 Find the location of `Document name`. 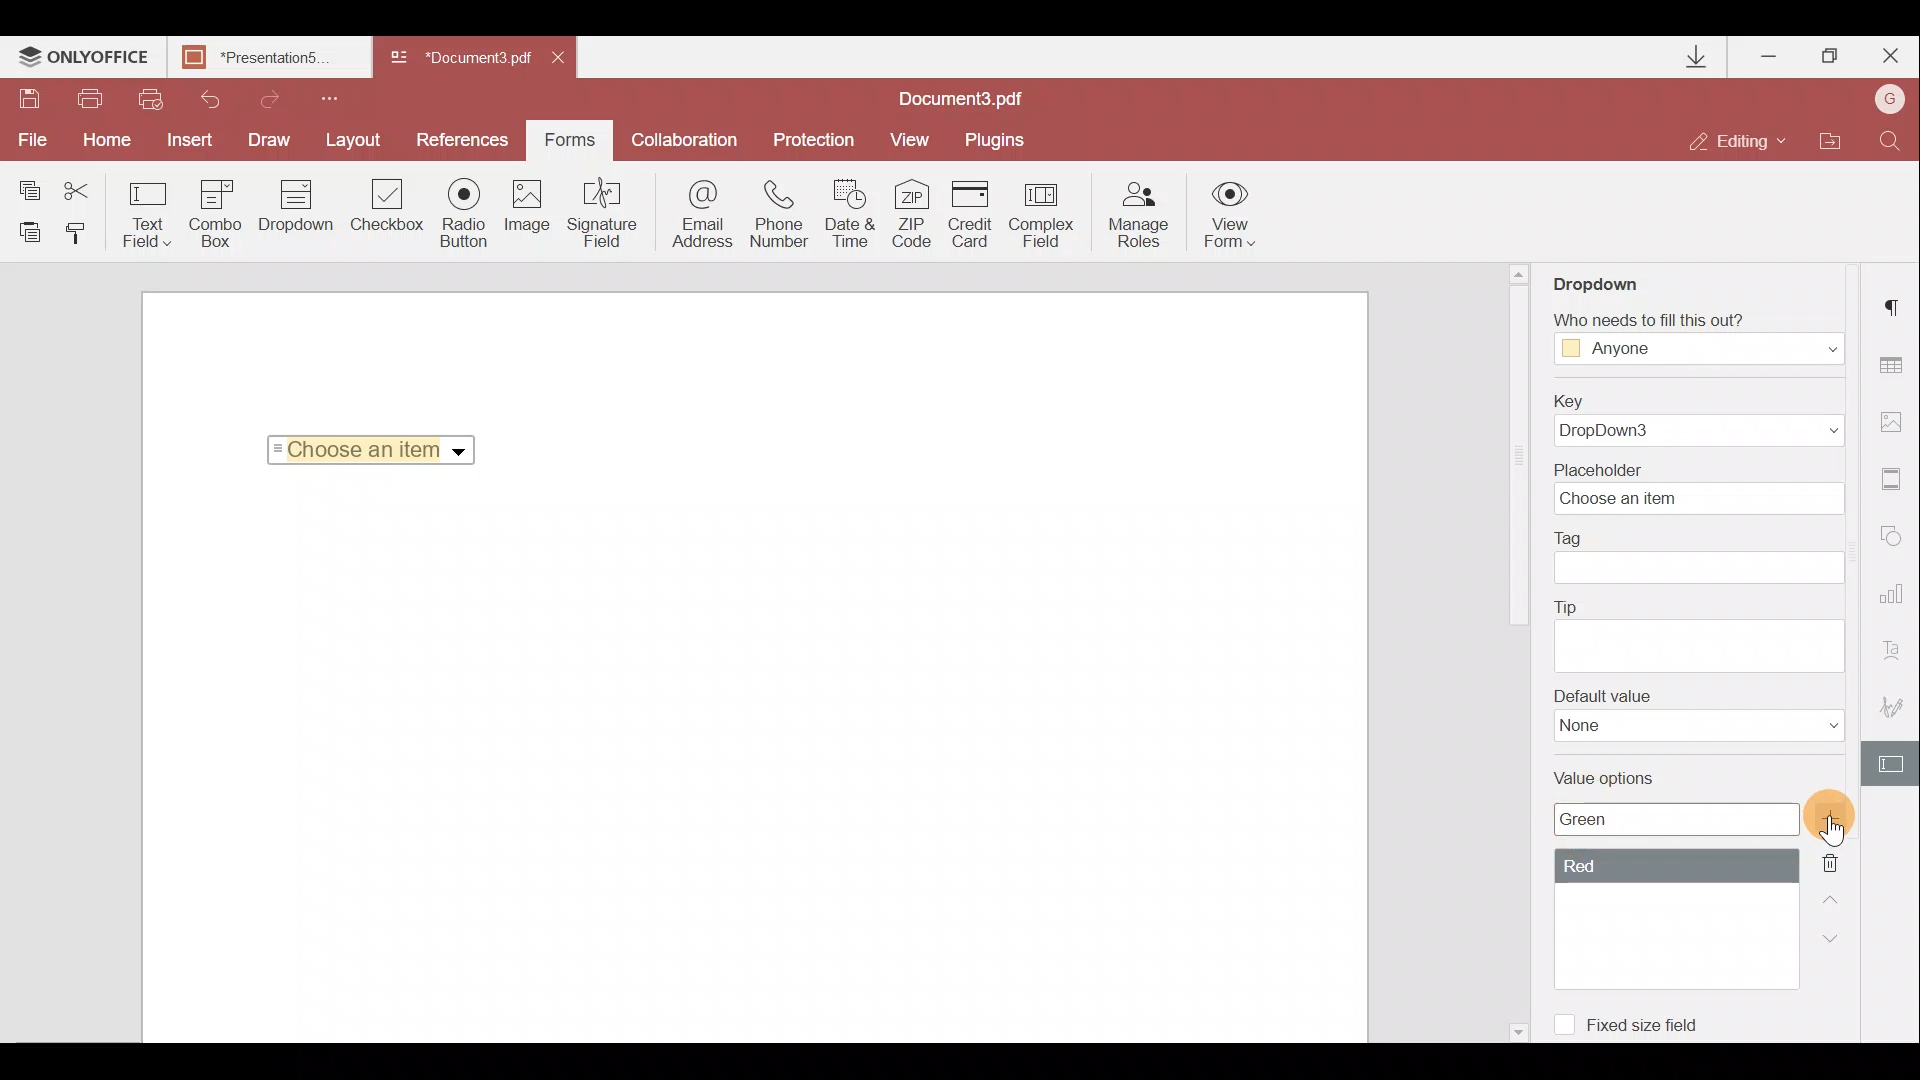

Document name is located at coordinates (275, 59).